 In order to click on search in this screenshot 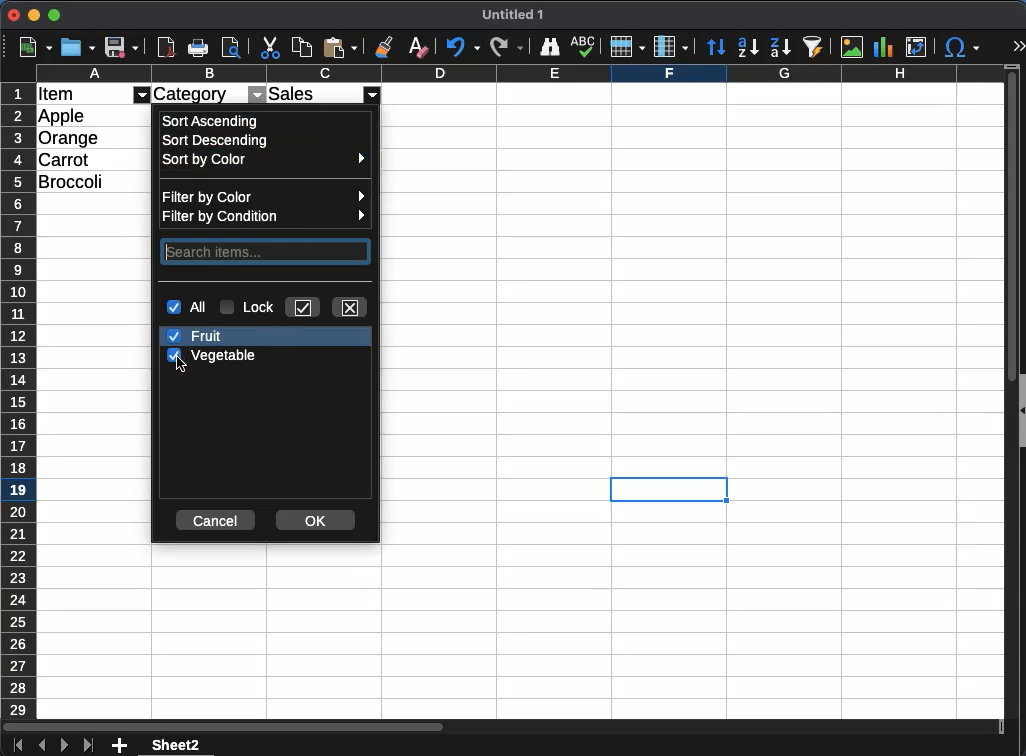, I will do `click(267, 251)`.